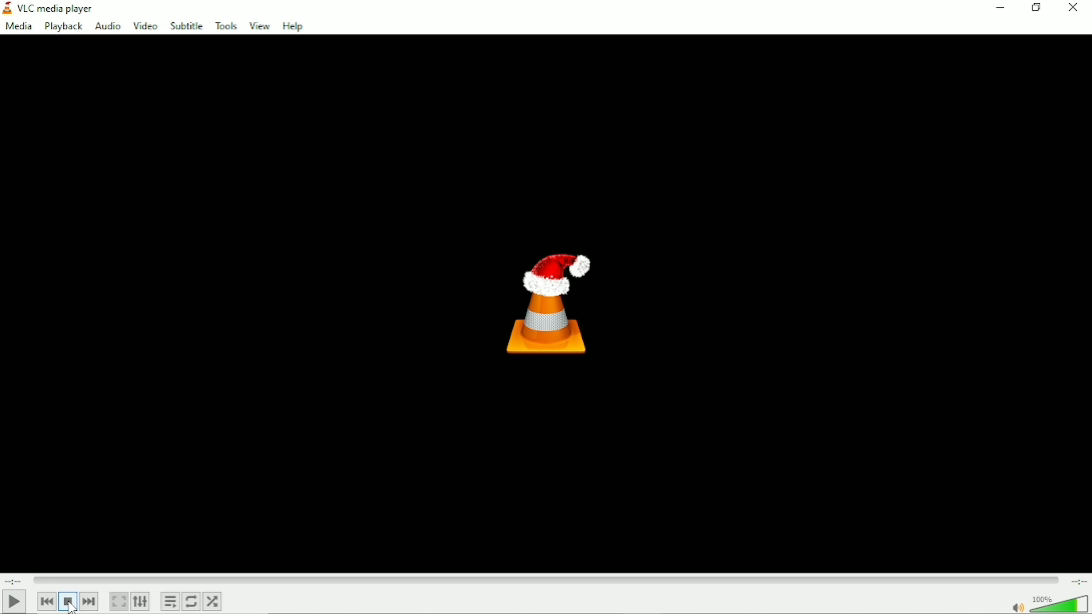 The height and width of the screenshot is (614, 1092). What do you see at coordinates (1073, 8) in the screenshot?
I see `Close` at bounding box center [1073, 8].